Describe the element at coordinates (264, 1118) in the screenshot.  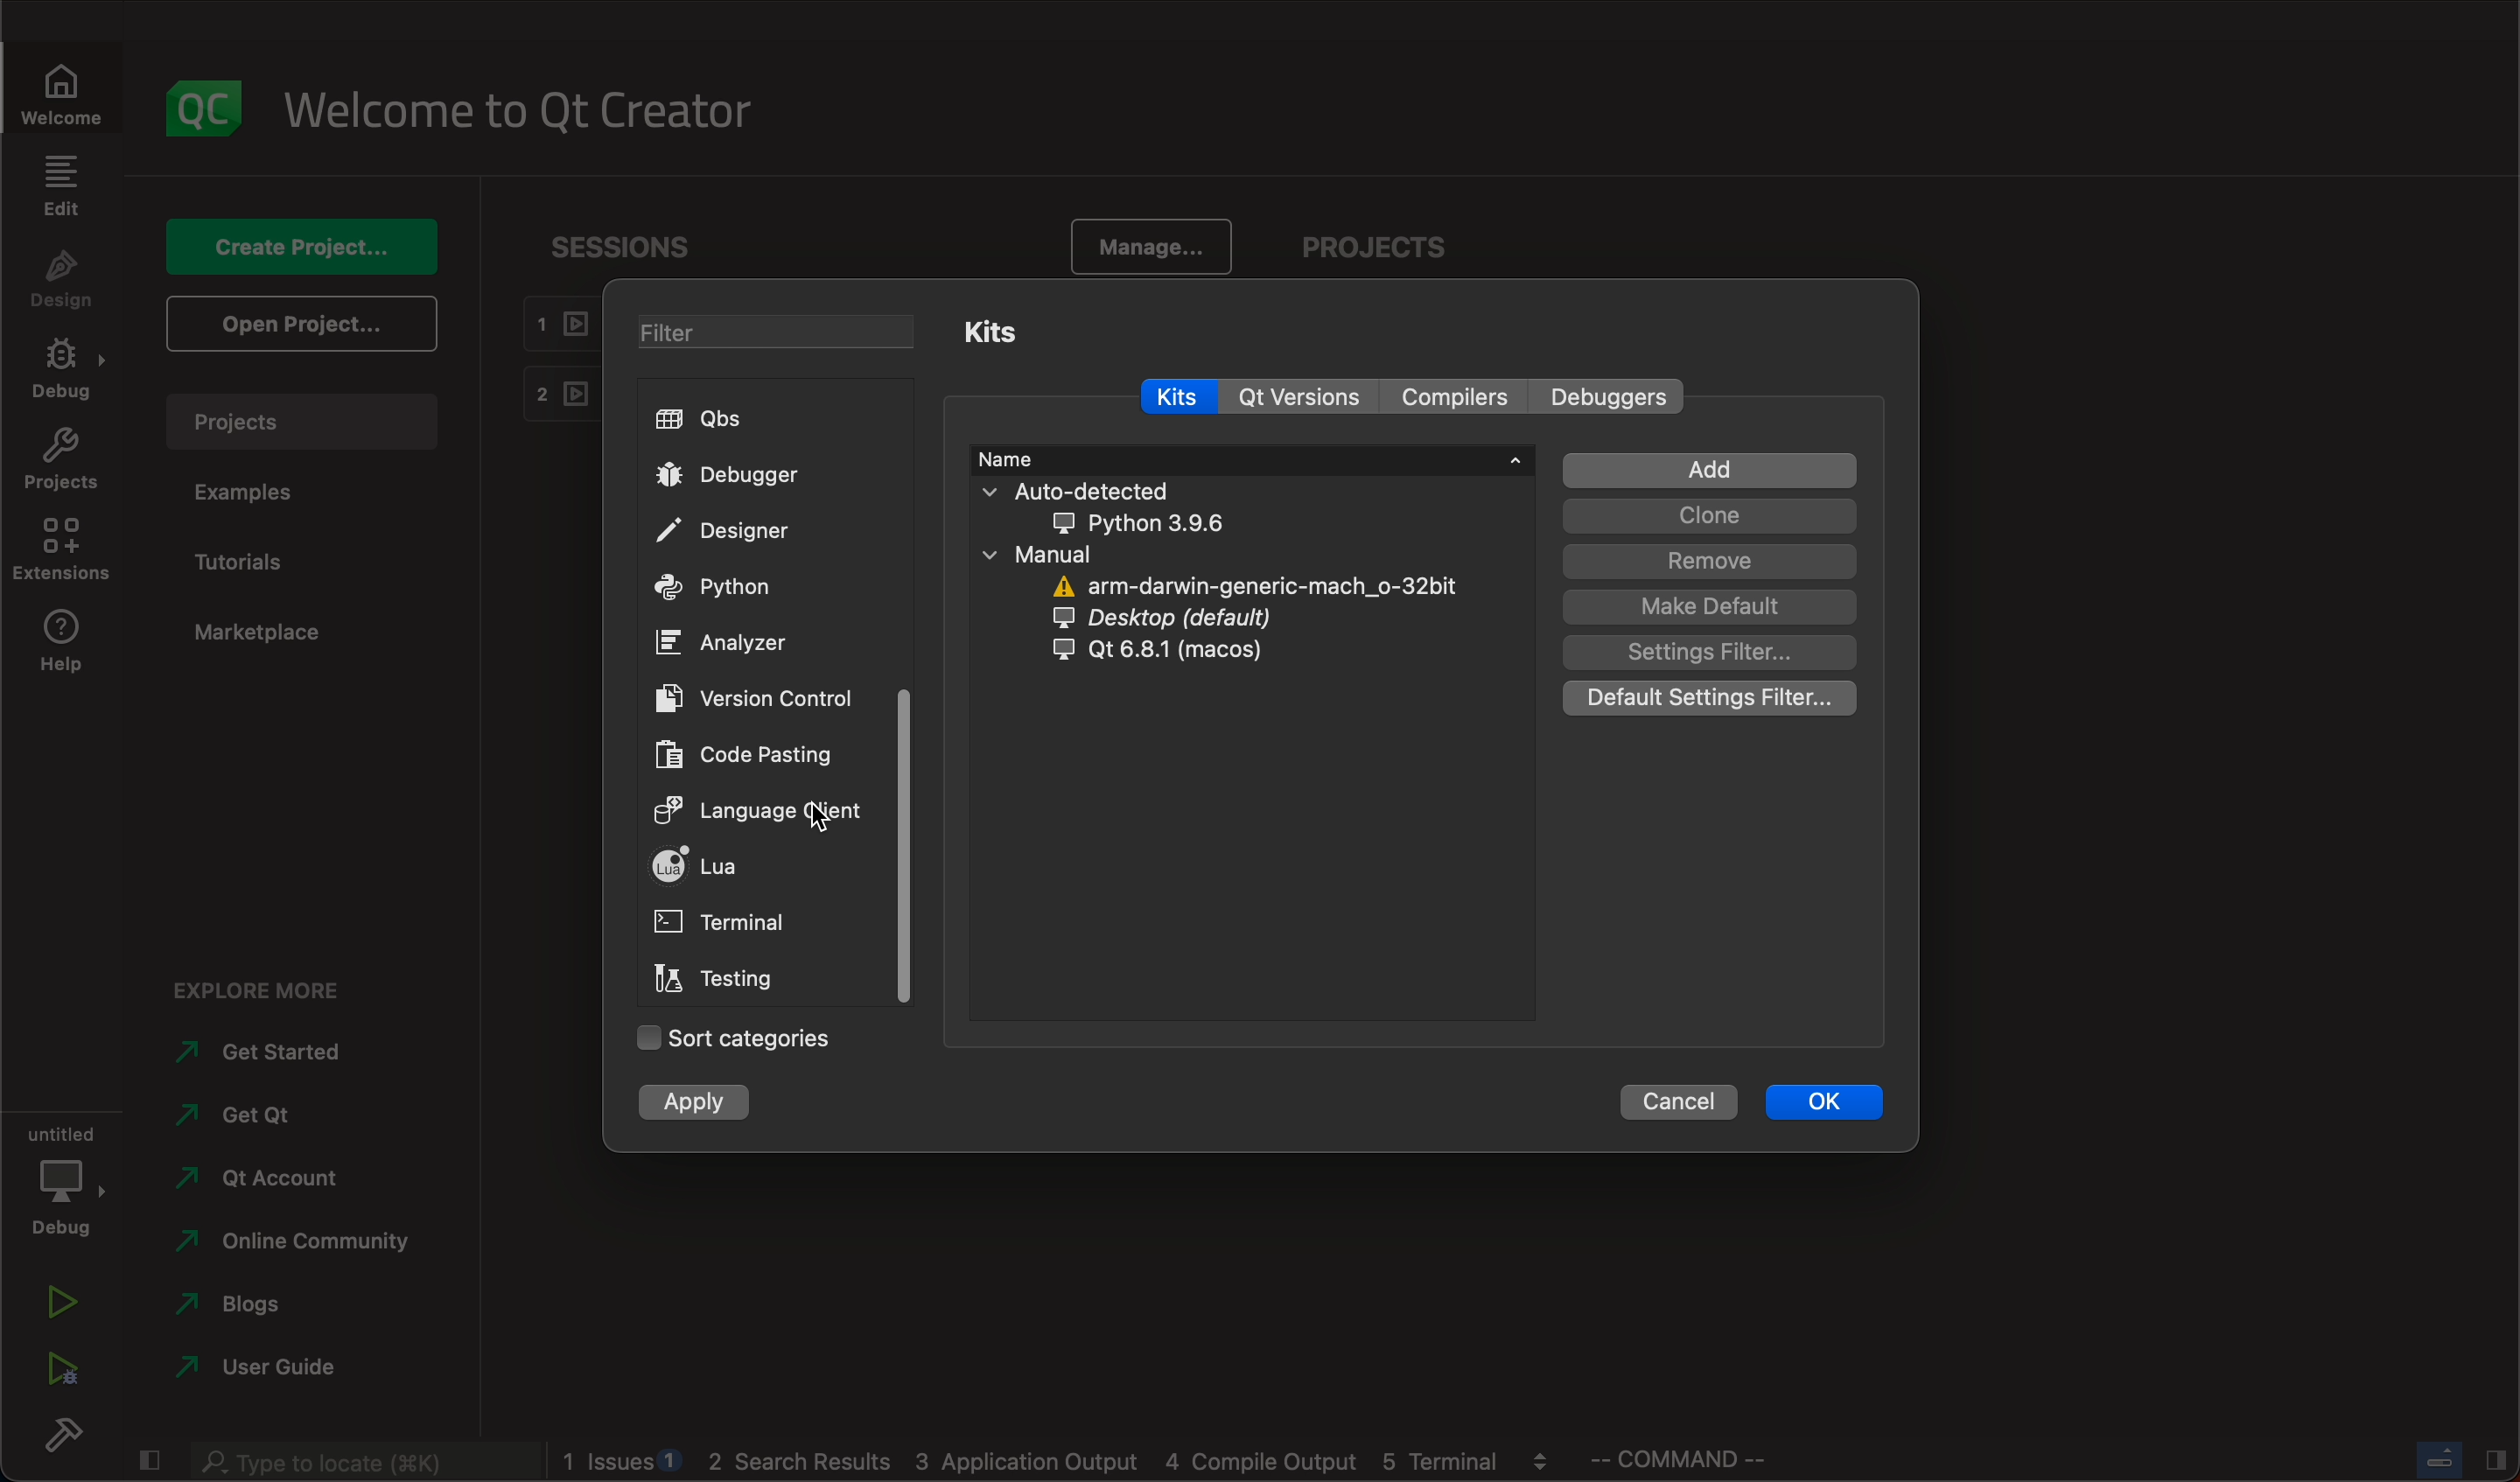
I see `get qt` at that location.